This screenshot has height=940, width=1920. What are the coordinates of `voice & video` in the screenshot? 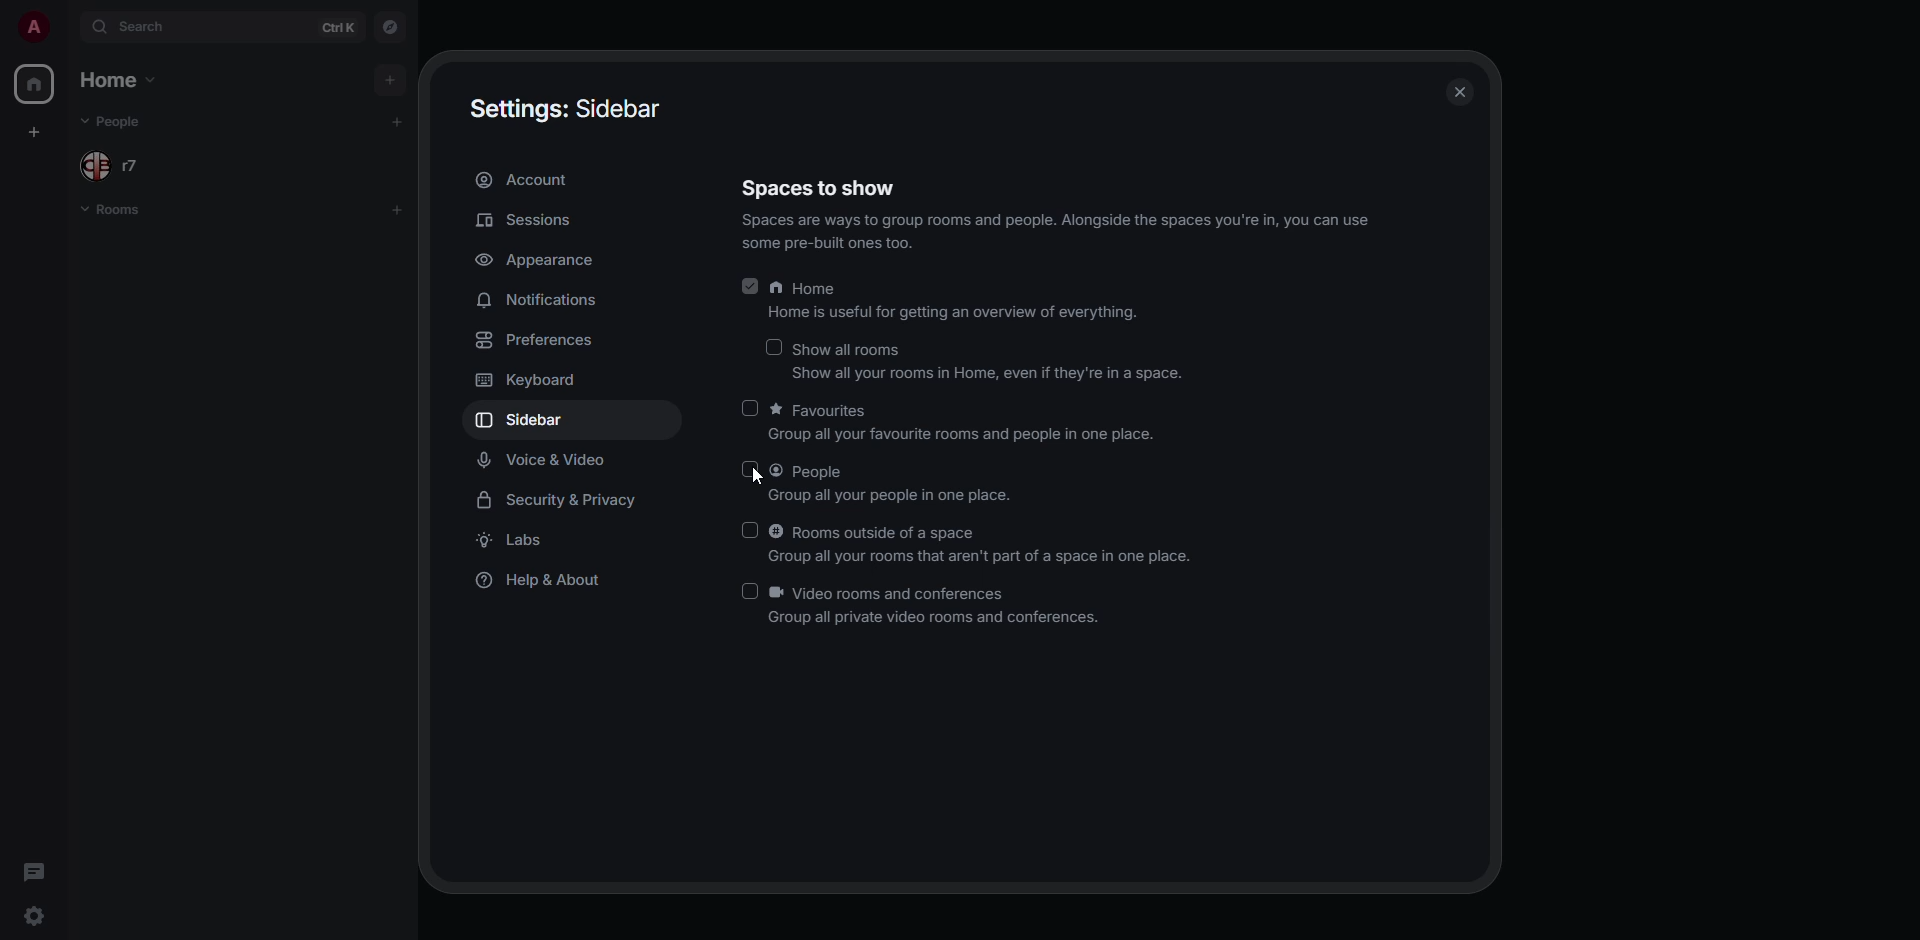 It's located at (544, 463).